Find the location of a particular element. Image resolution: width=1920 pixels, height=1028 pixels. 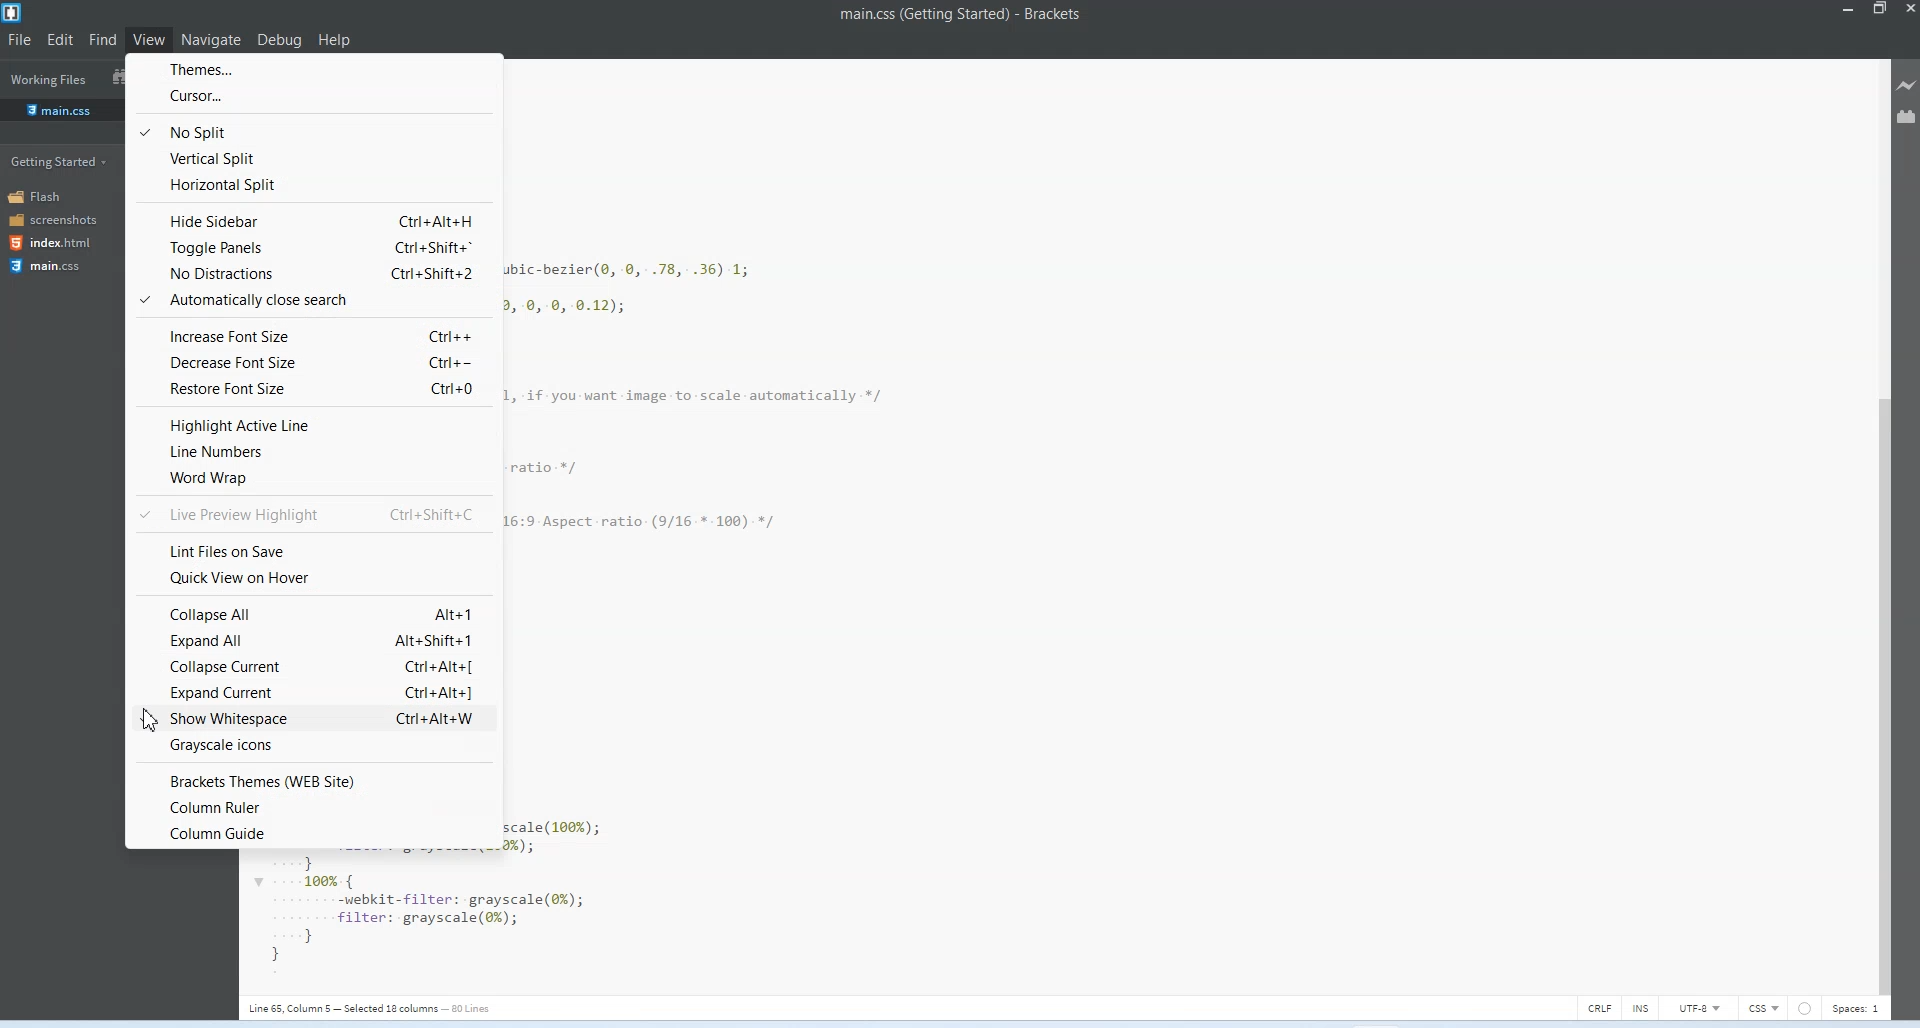

Vertical Scroll bar is located at coordinates (1879, 524).